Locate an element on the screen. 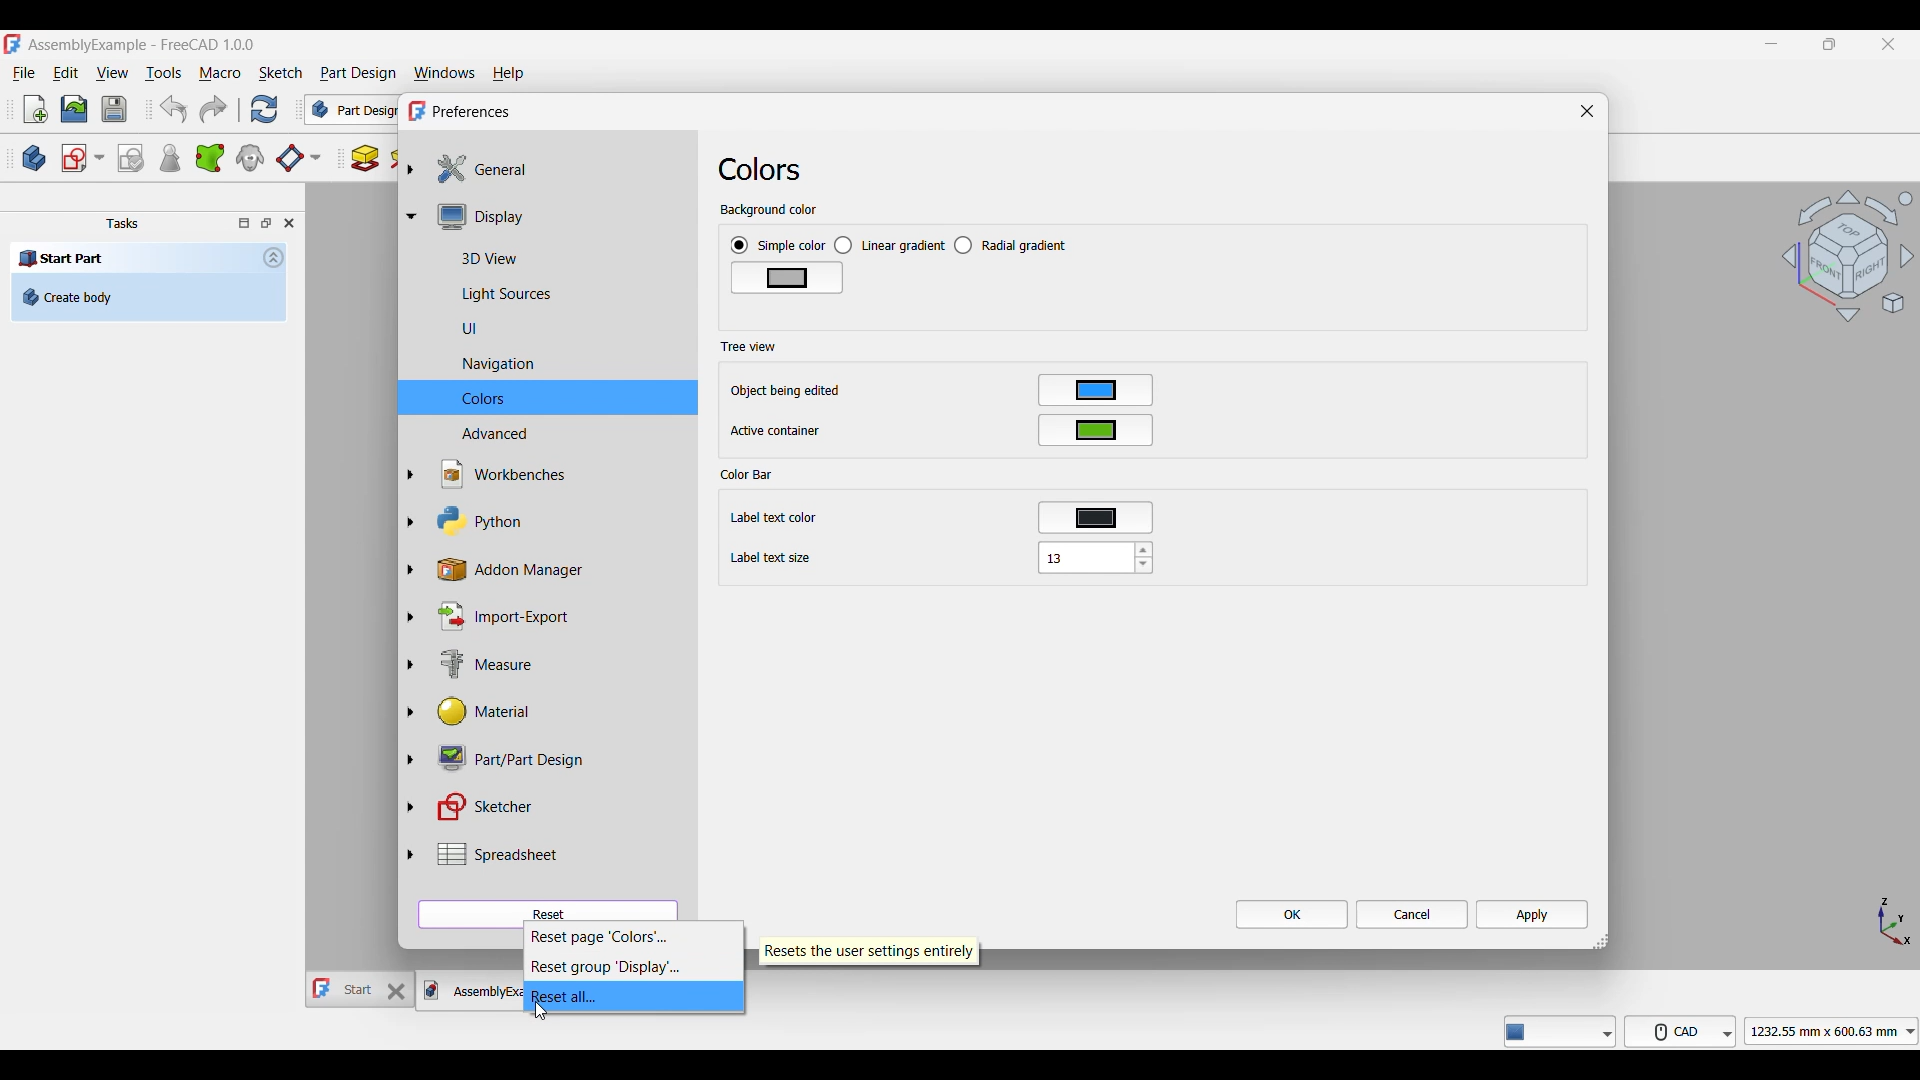 The image size is (1920, 1080). Start - name of other tab is located at coordinates (344, 989).